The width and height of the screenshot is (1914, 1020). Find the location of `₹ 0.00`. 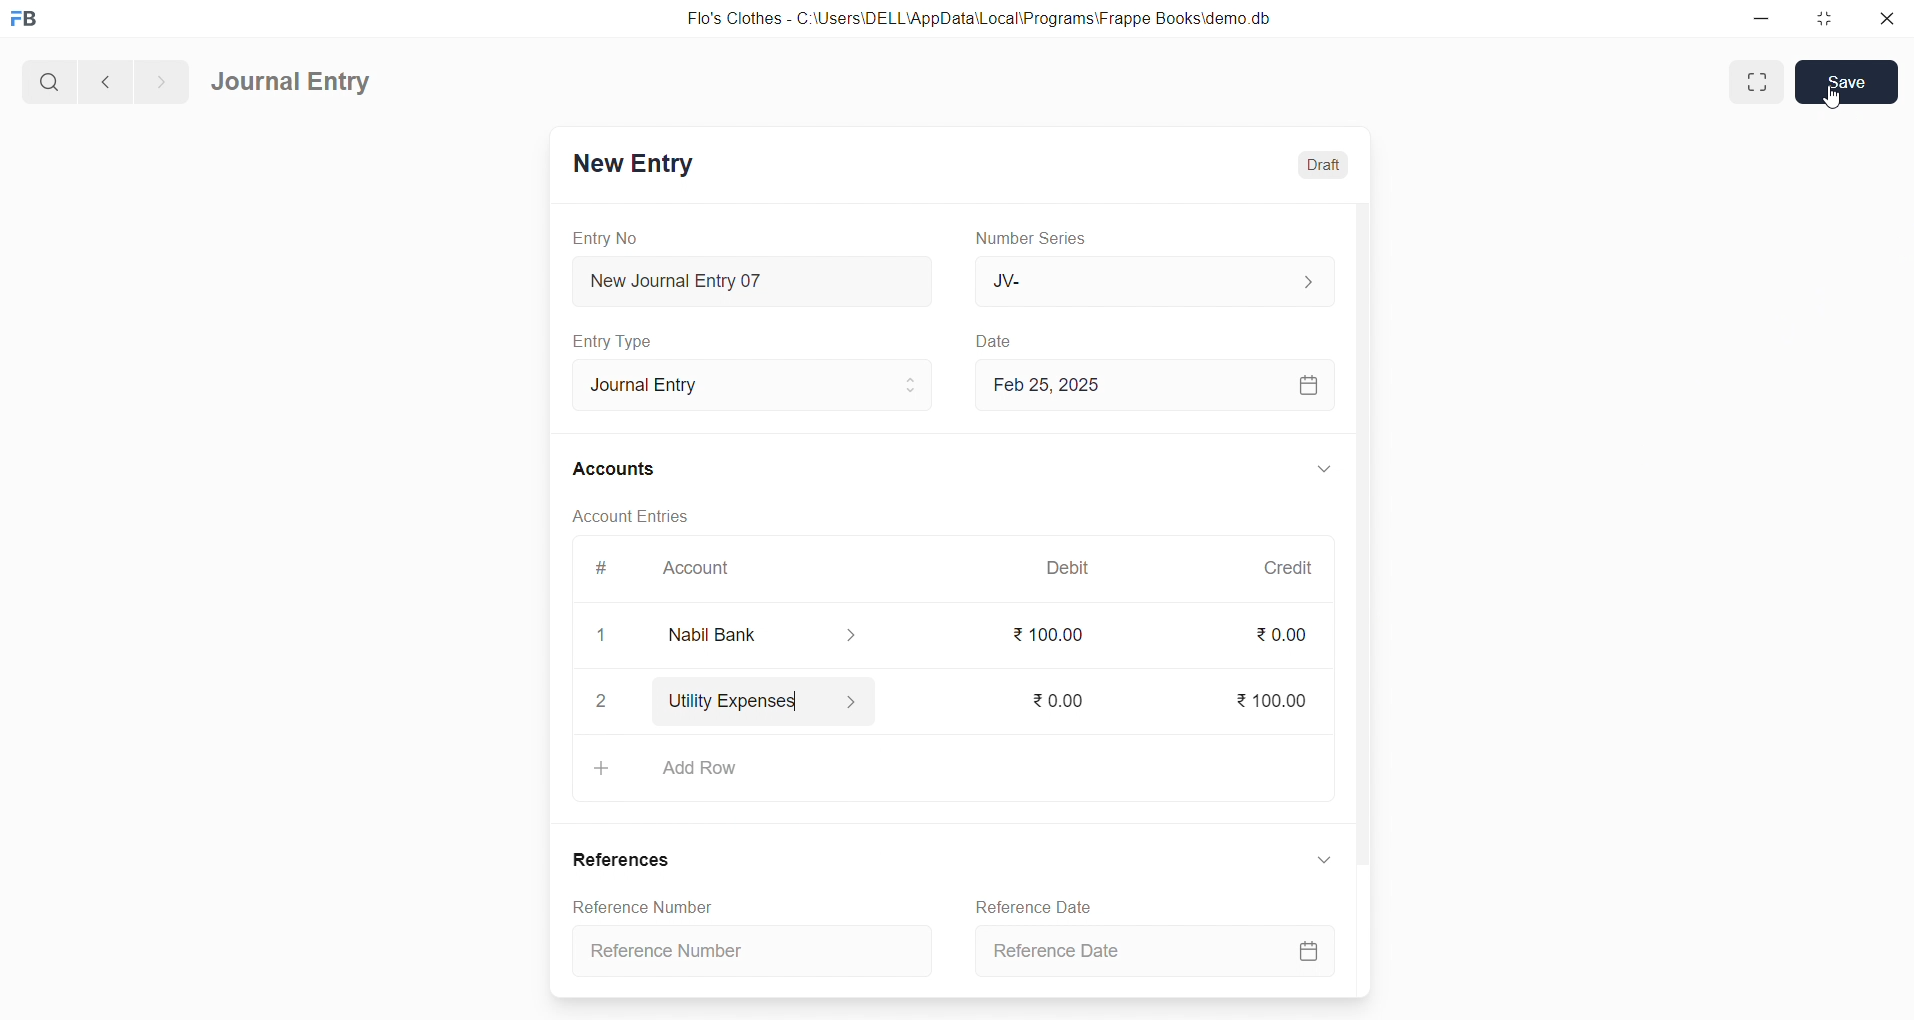

₹ 0.00 is located at coordinates (1053, 697).